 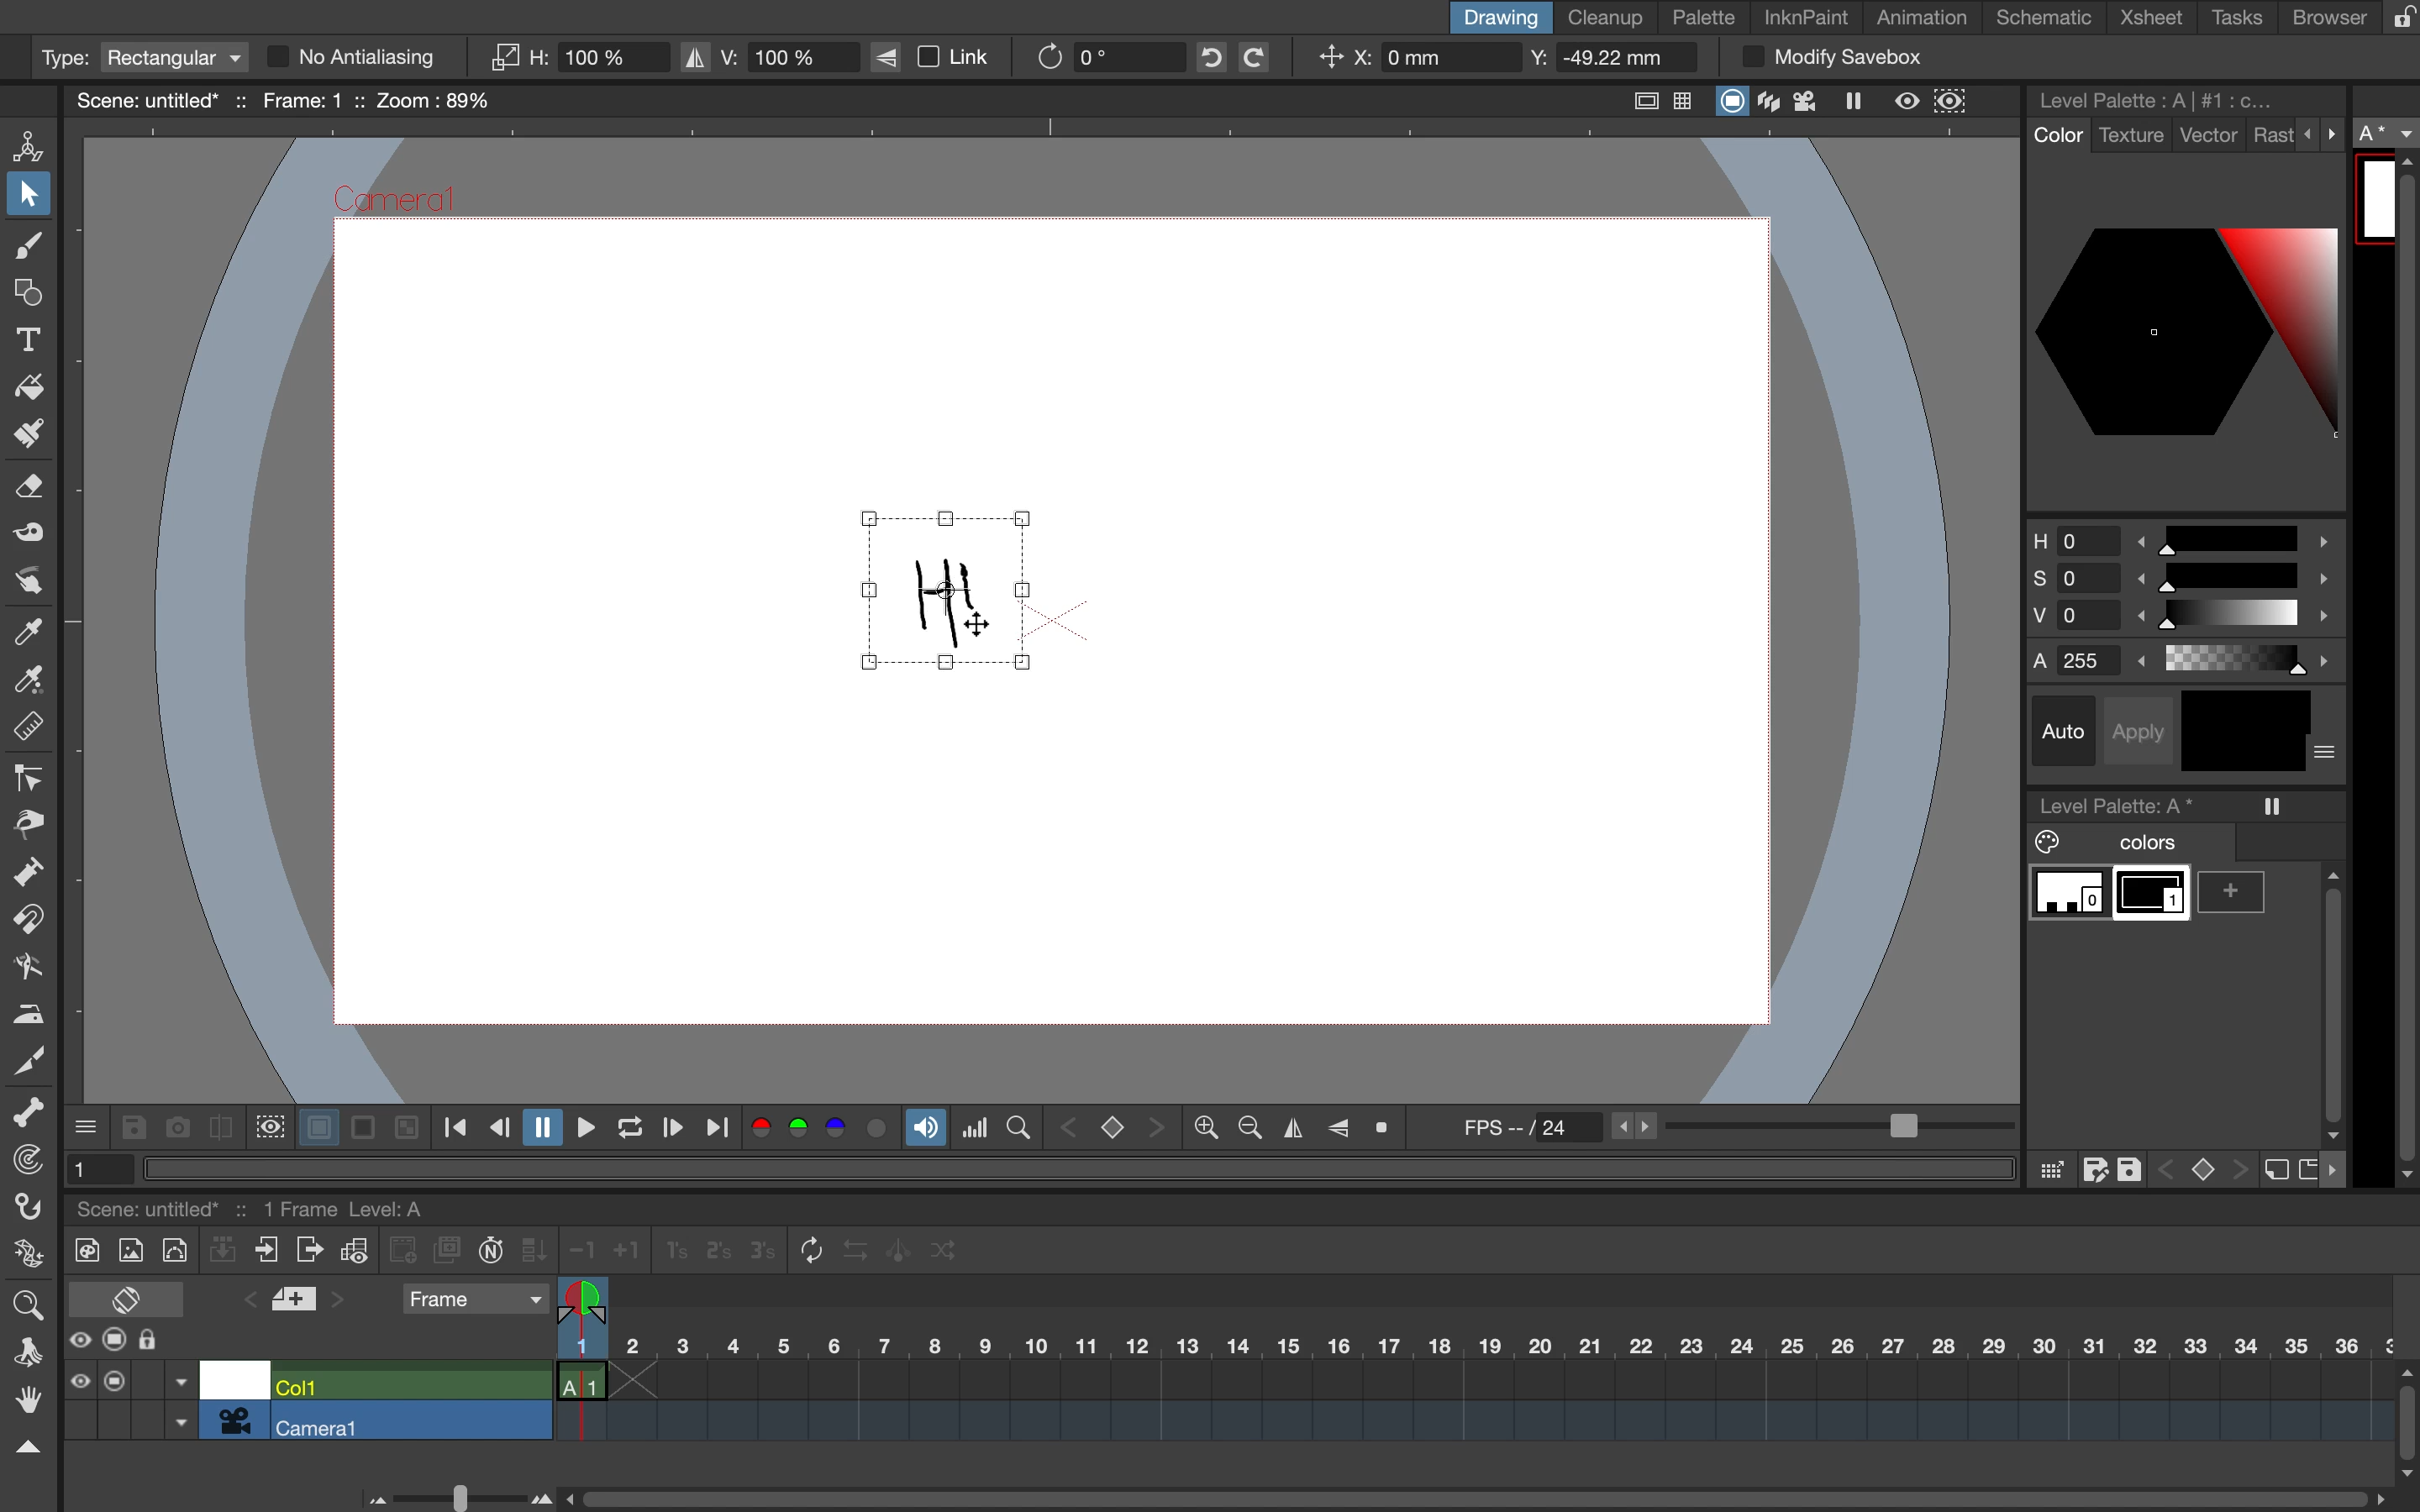 What do you see at coordinates (82, 1247) in the screenshot?
I see `new toonz raster level` at bounding box center [82, 1247].